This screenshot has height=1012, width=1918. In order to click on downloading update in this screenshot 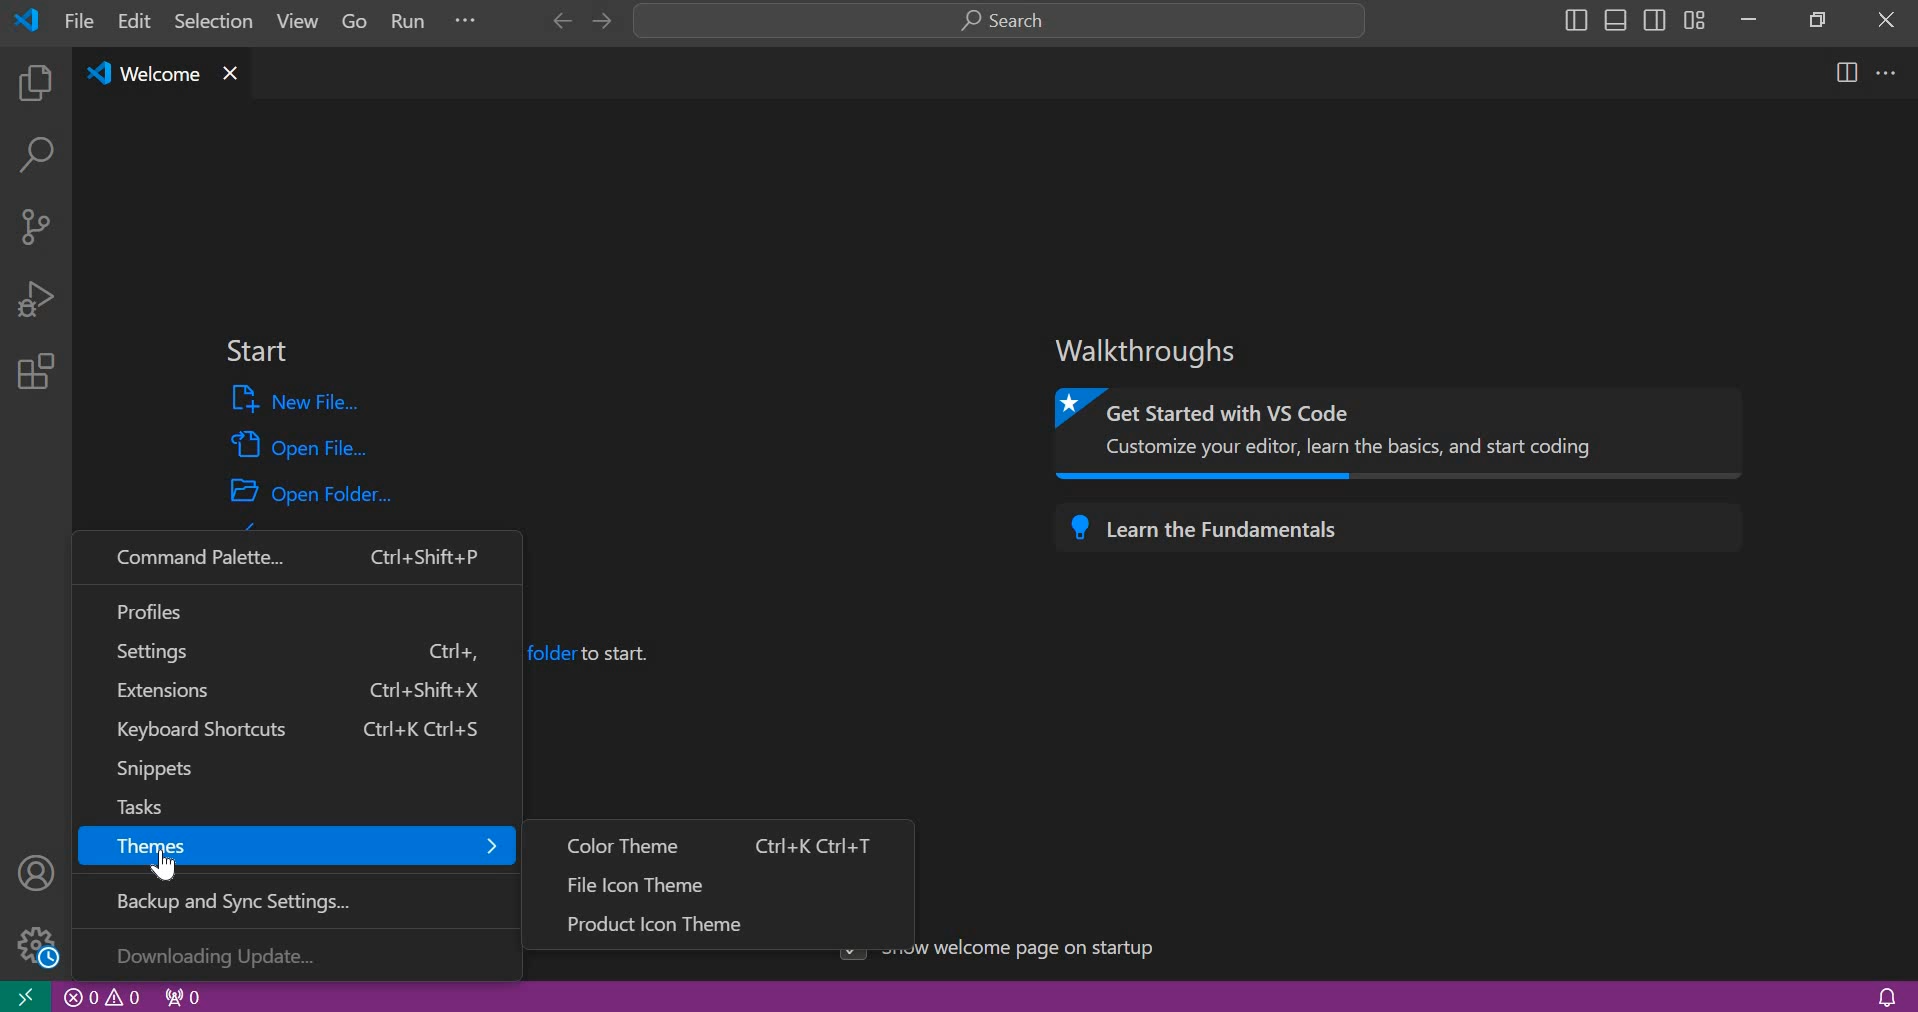, I will do `click(297, 953)`.